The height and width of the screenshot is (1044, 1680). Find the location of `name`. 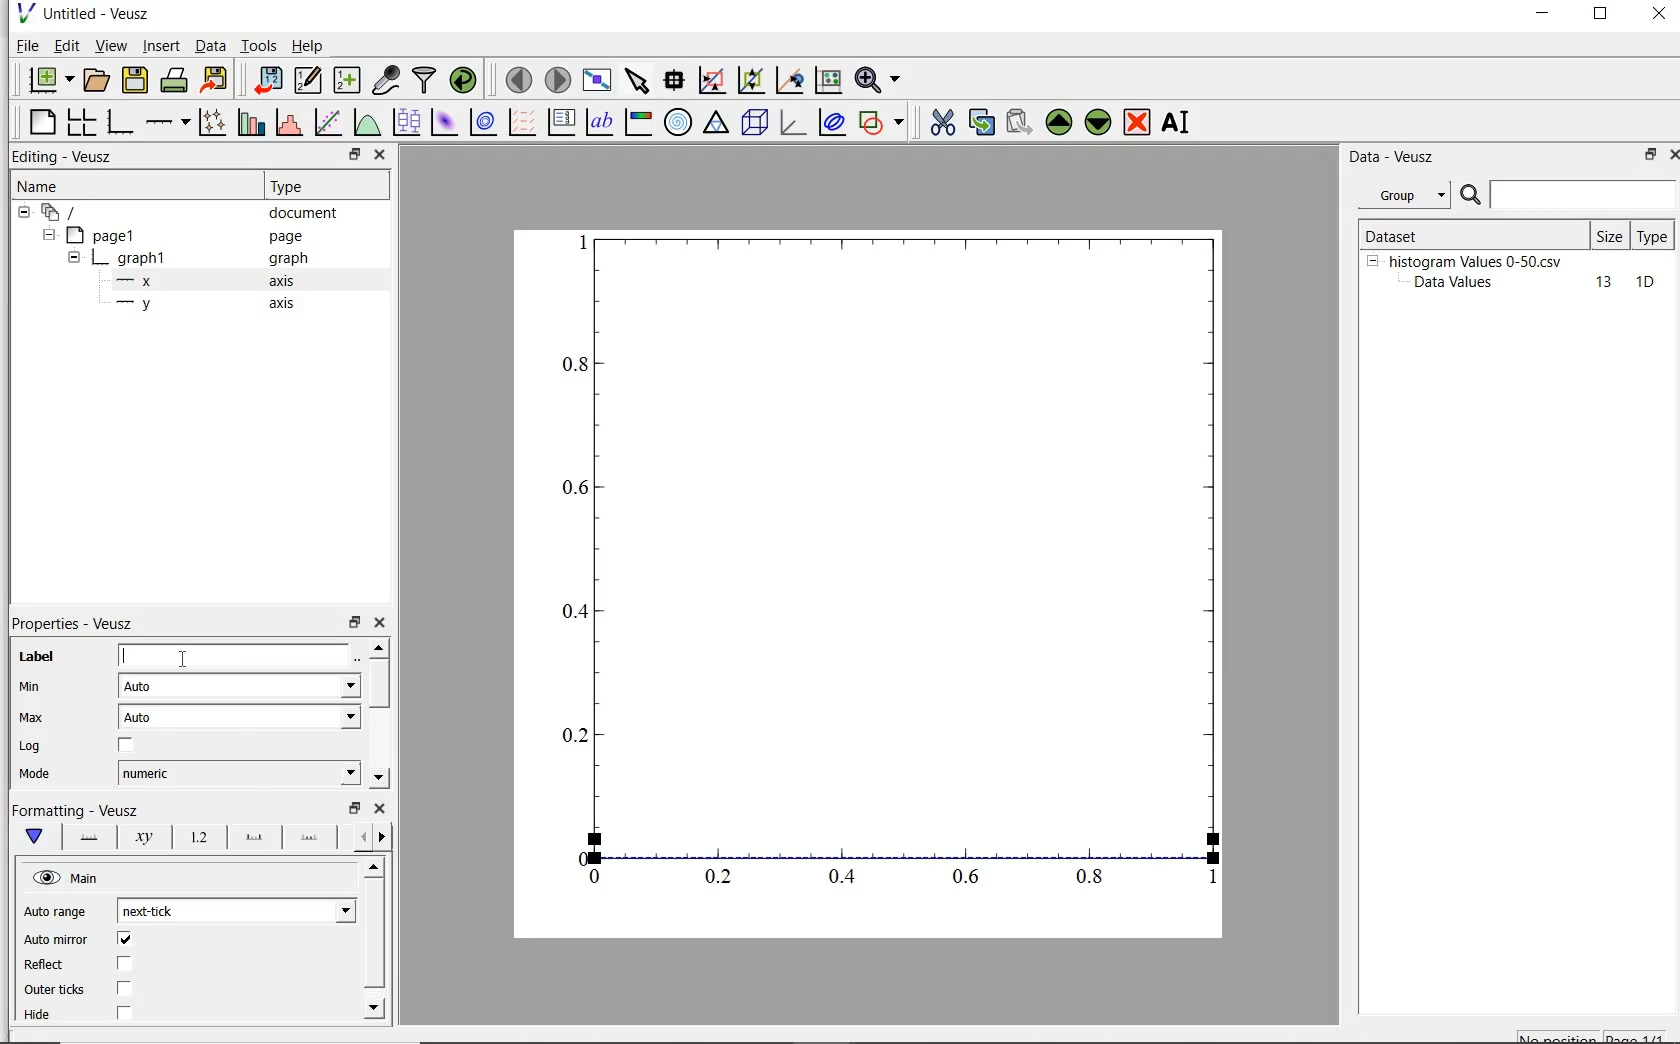

name is located at coordinates (36, 187).